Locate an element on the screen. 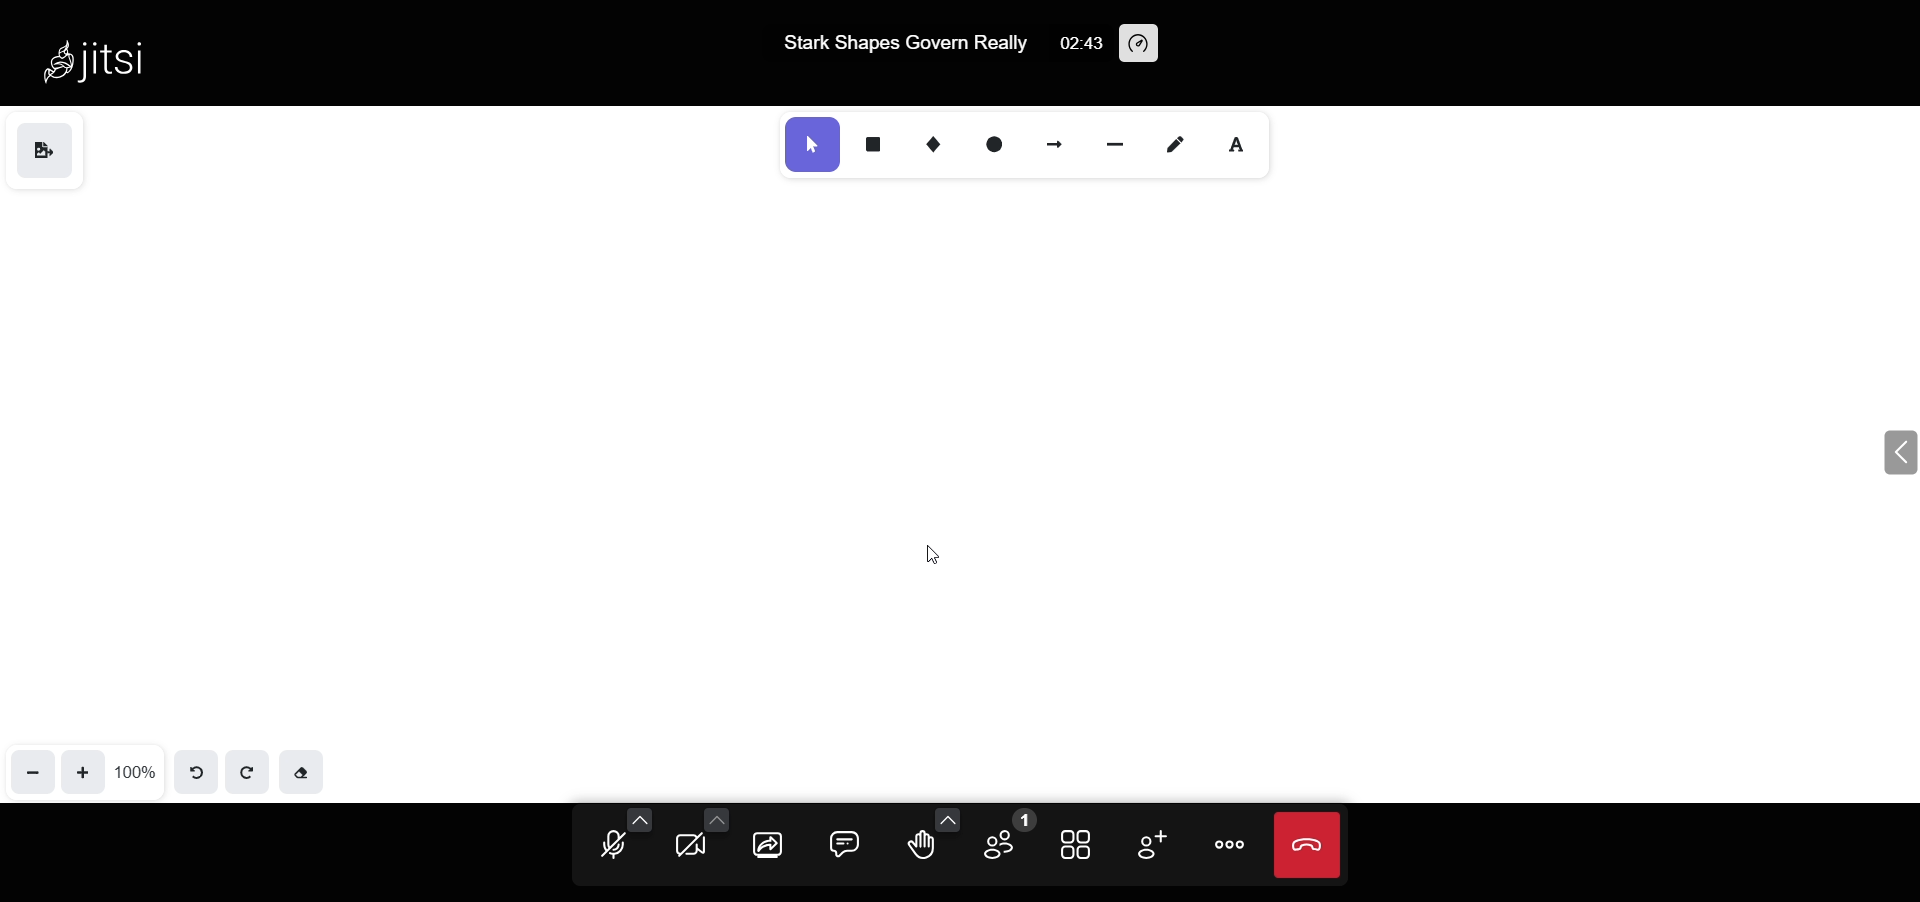  more is located at coordinates (1228, 845).